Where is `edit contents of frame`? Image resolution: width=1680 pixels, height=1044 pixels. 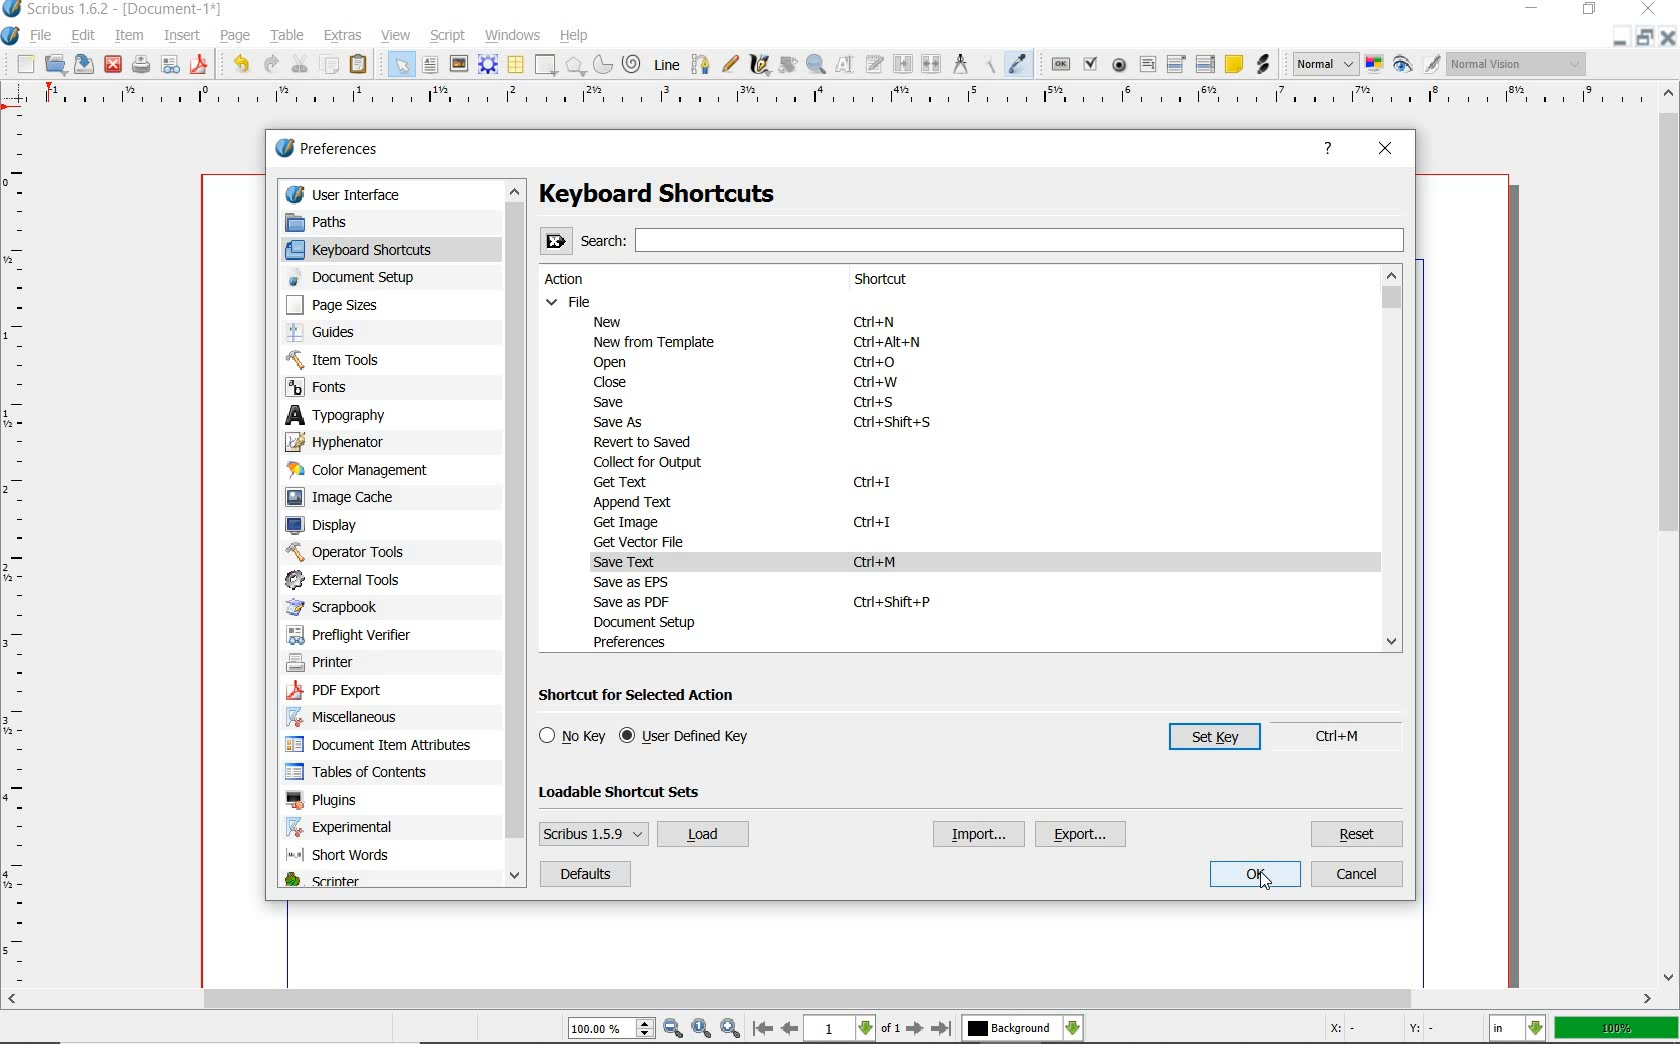
edit contents of frame is located at coordinates (846, 64).